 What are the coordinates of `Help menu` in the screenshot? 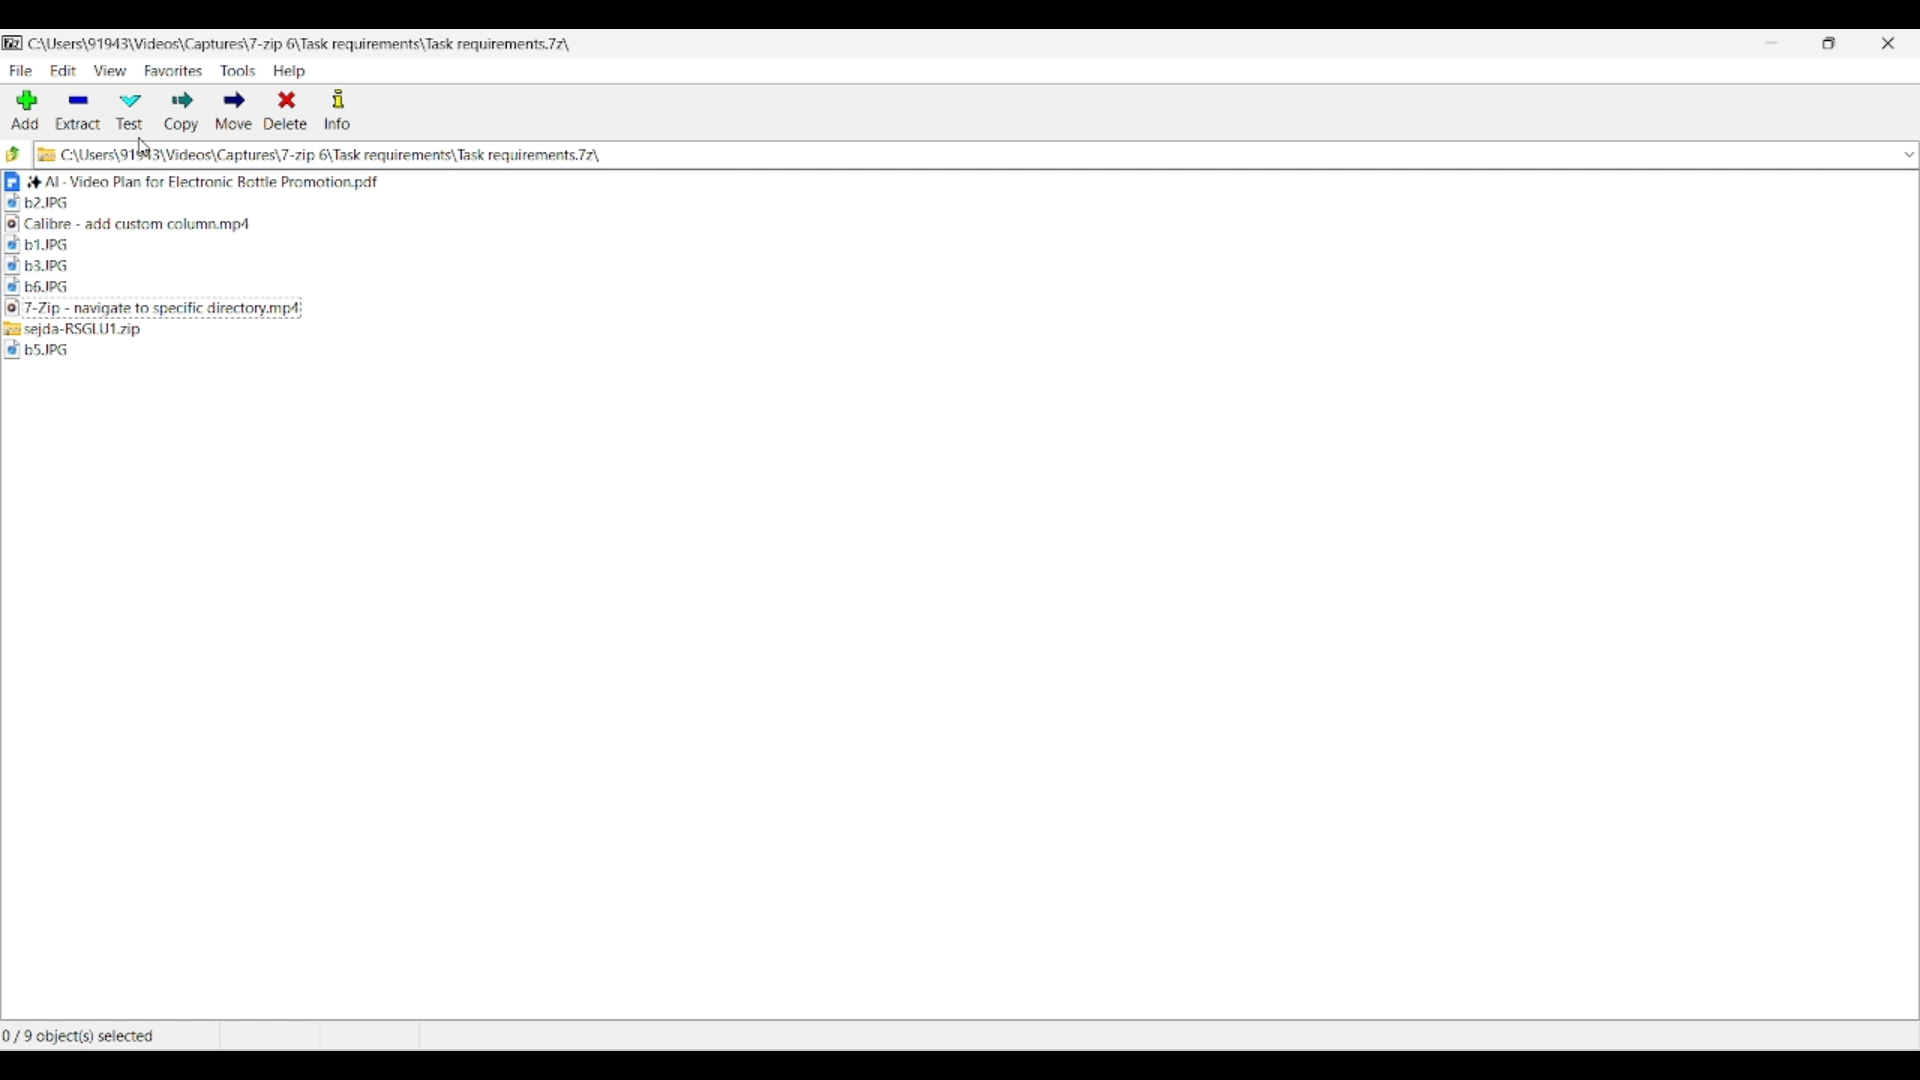 It's located at (290, 71).